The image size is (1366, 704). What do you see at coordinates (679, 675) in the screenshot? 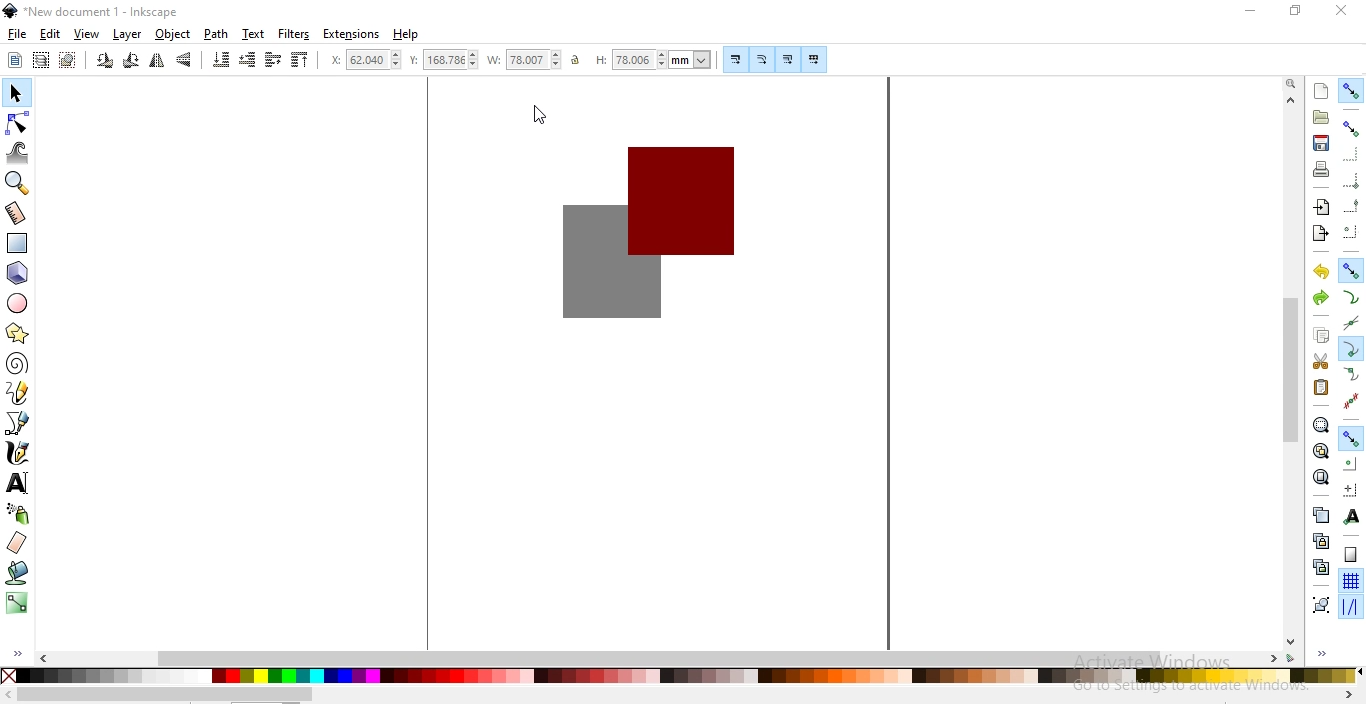
I see `color` at bounding box center [679, 675].